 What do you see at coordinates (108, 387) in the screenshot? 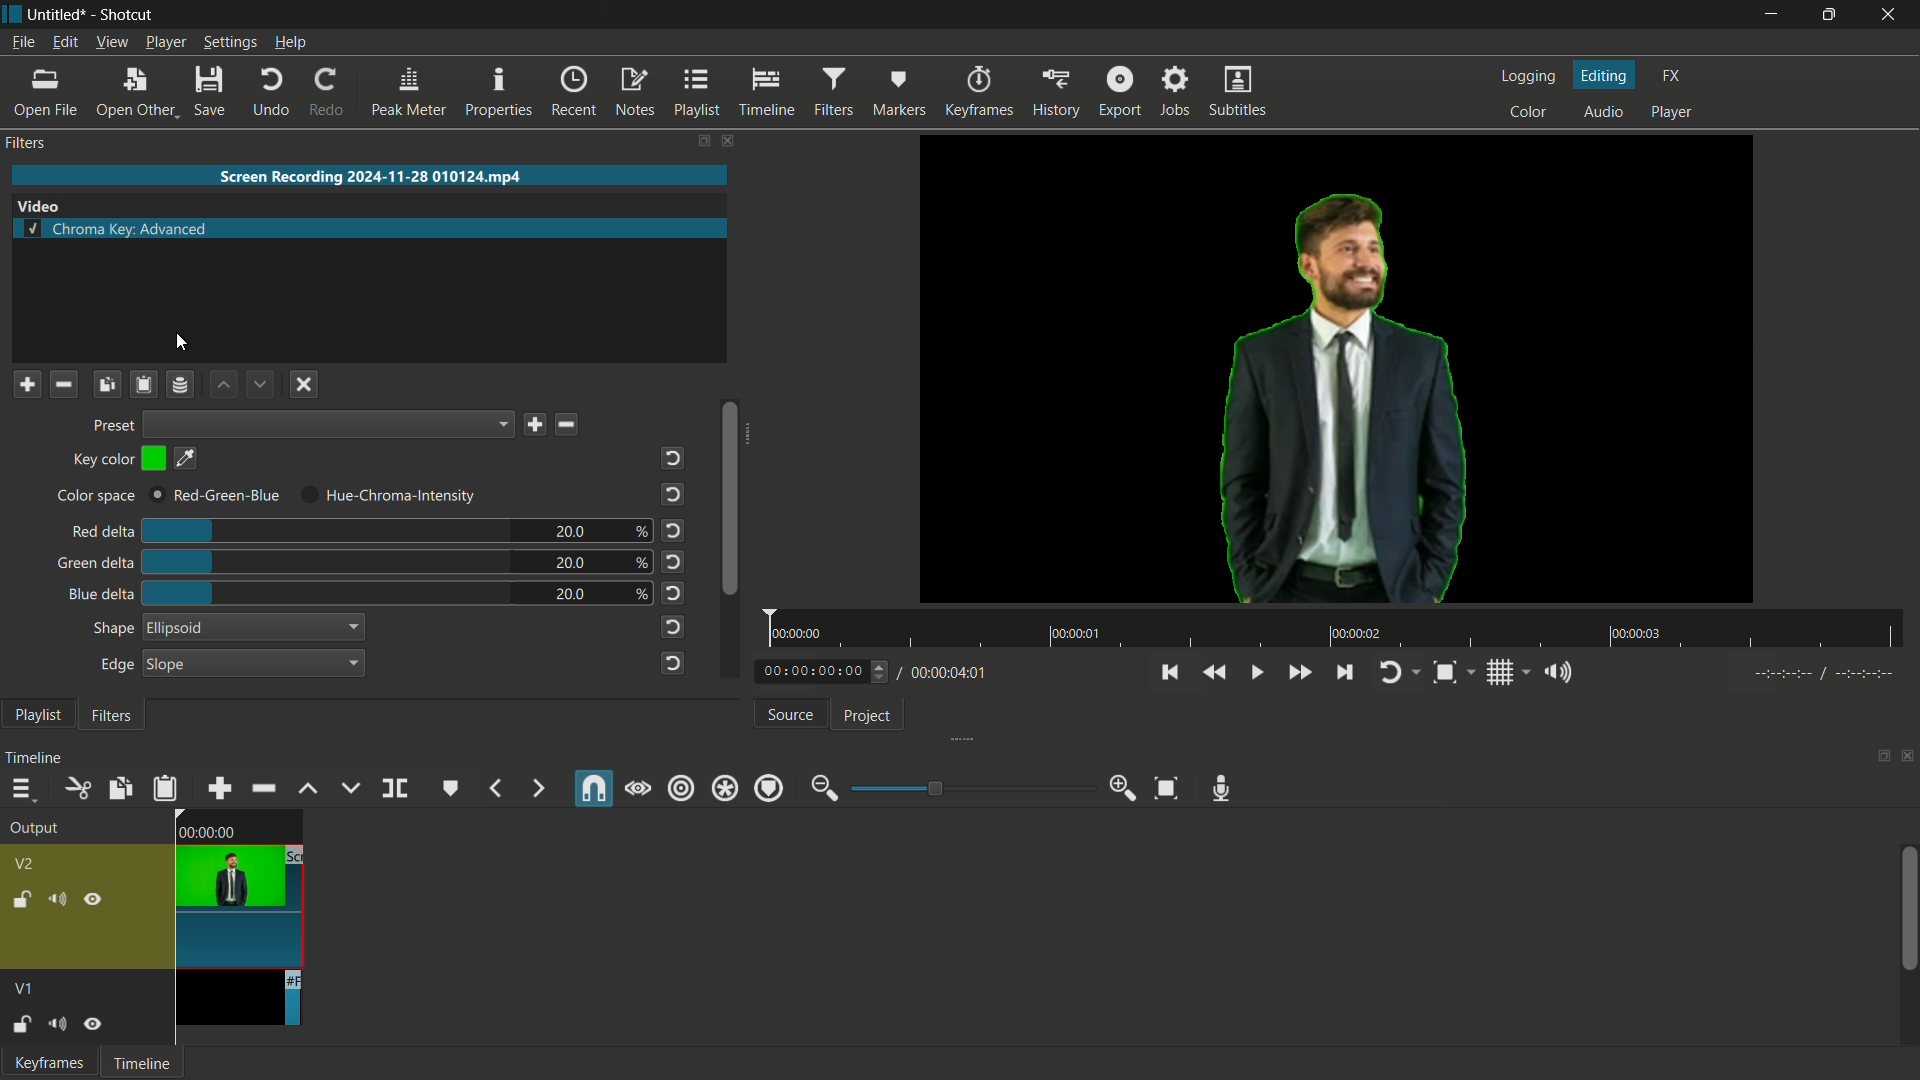
I see `Copy` at bounding box center [108, 387].